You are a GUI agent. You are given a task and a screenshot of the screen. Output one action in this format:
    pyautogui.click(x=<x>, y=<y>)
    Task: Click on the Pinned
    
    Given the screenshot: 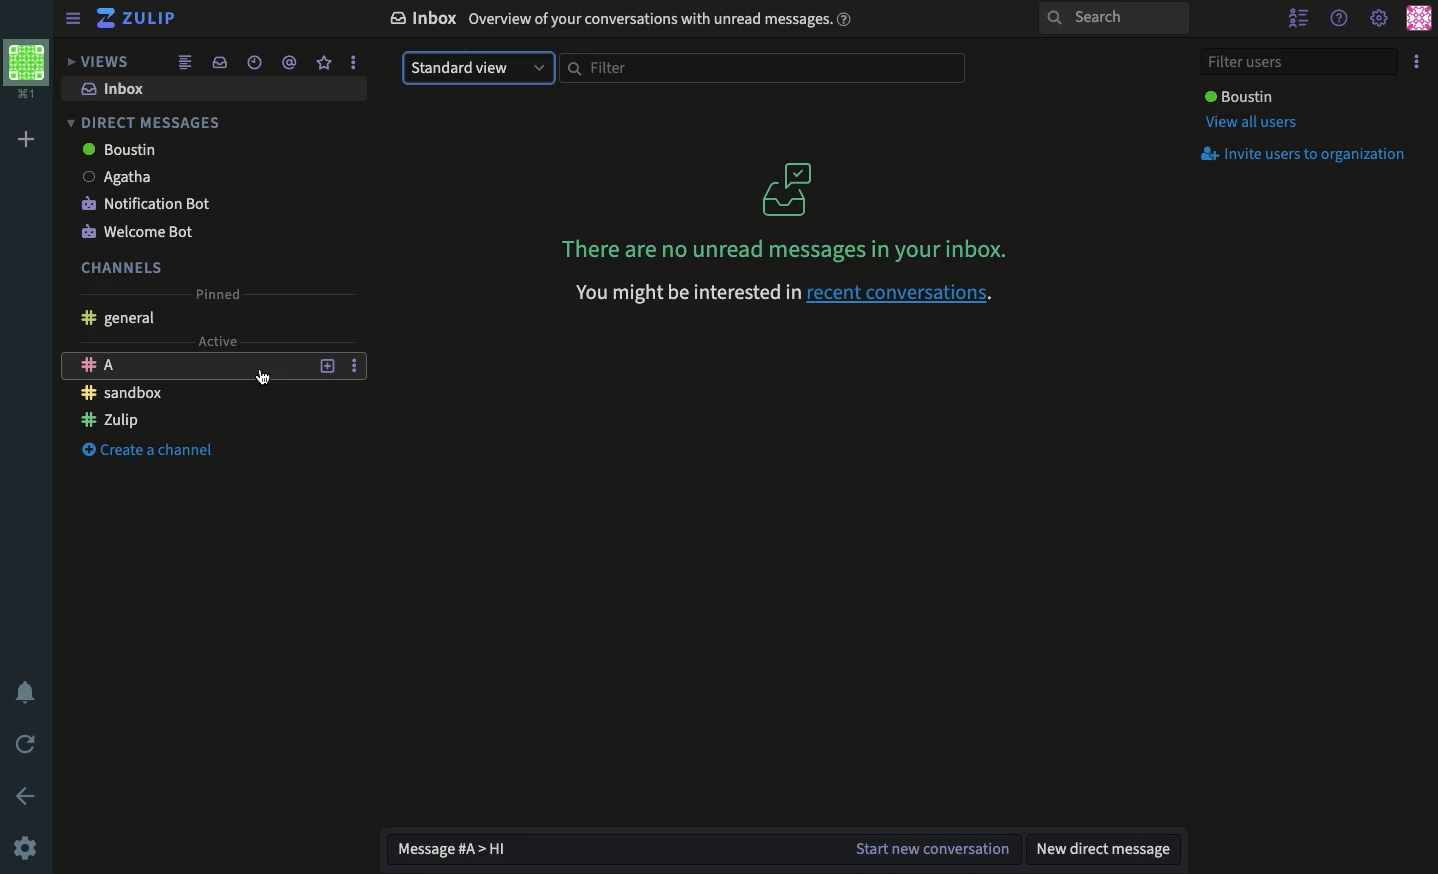 What is the action you would take?
    pyautogui.click(x=221, y=294)
    